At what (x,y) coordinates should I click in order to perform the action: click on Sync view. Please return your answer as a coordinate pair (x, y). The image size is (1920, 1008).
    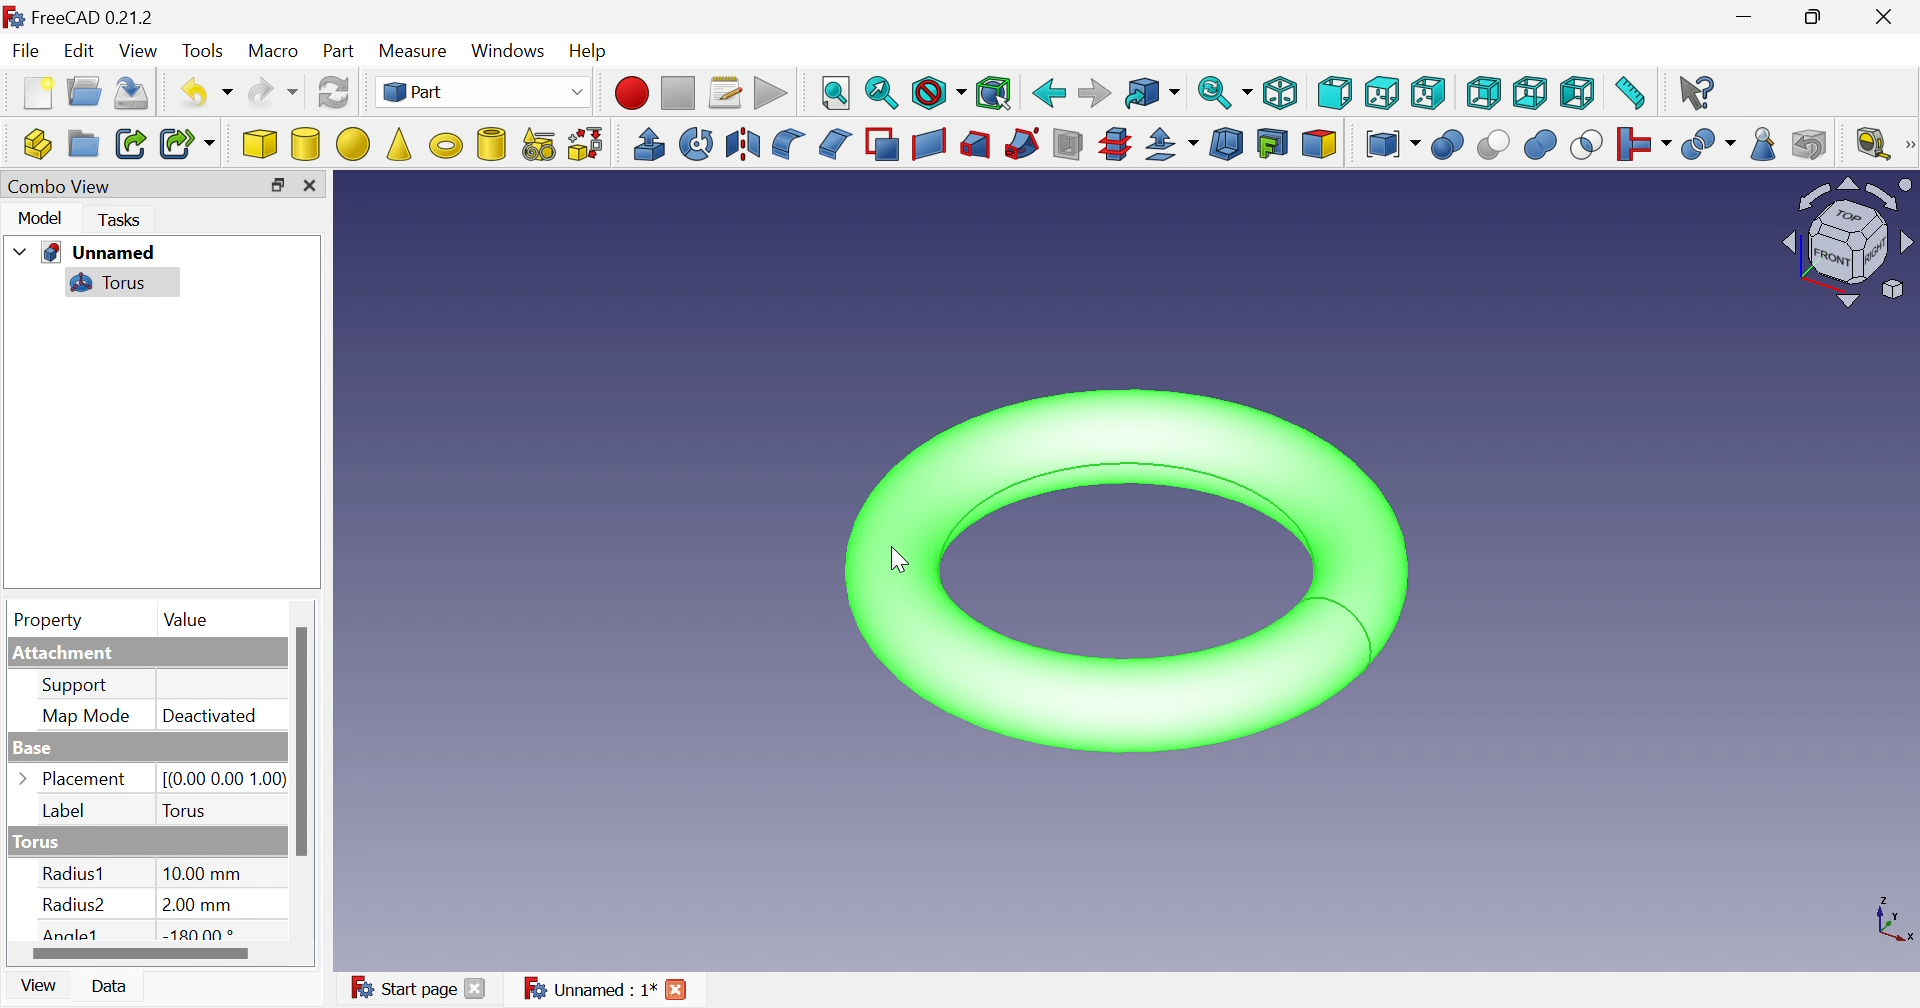
    Looking at the image, I should click on (1223, 94).